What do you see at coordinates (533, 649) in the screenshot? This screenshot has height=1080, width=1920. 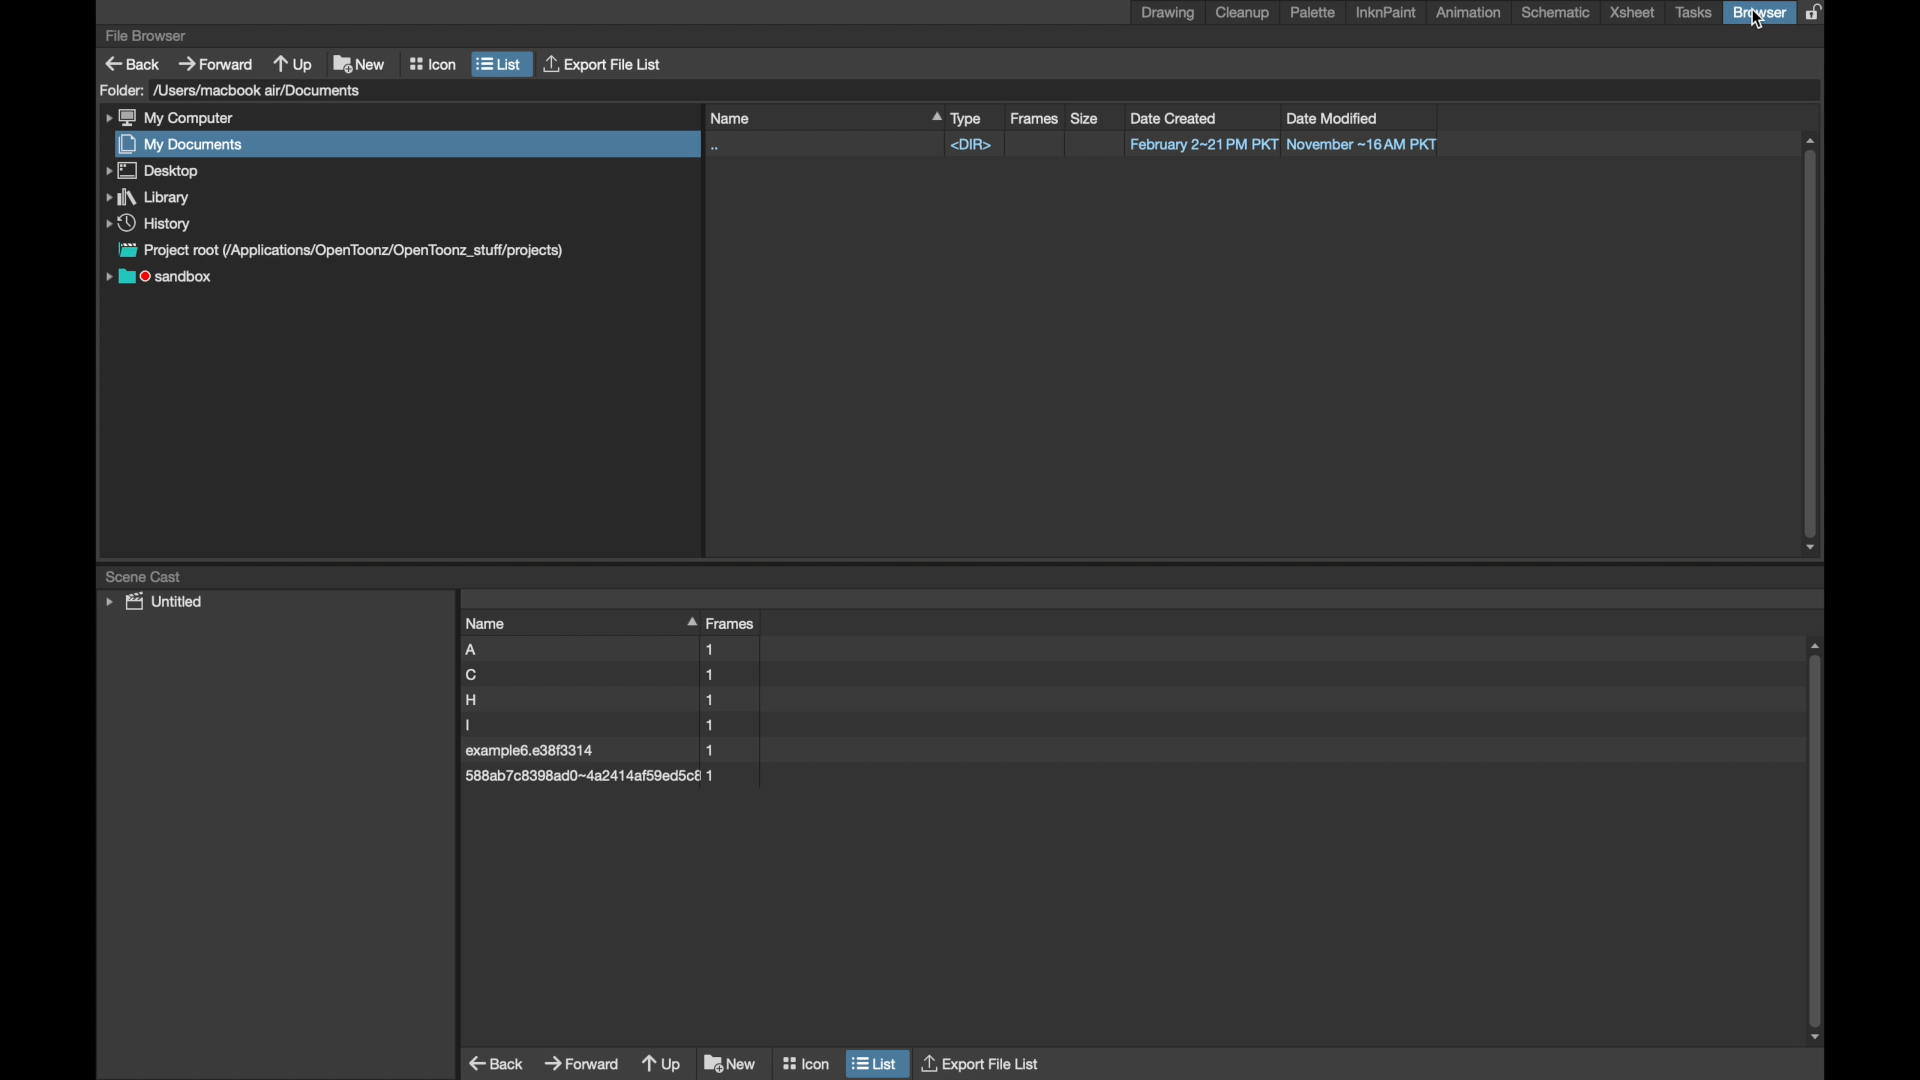 I see `A` at bounding box center [533, 649].